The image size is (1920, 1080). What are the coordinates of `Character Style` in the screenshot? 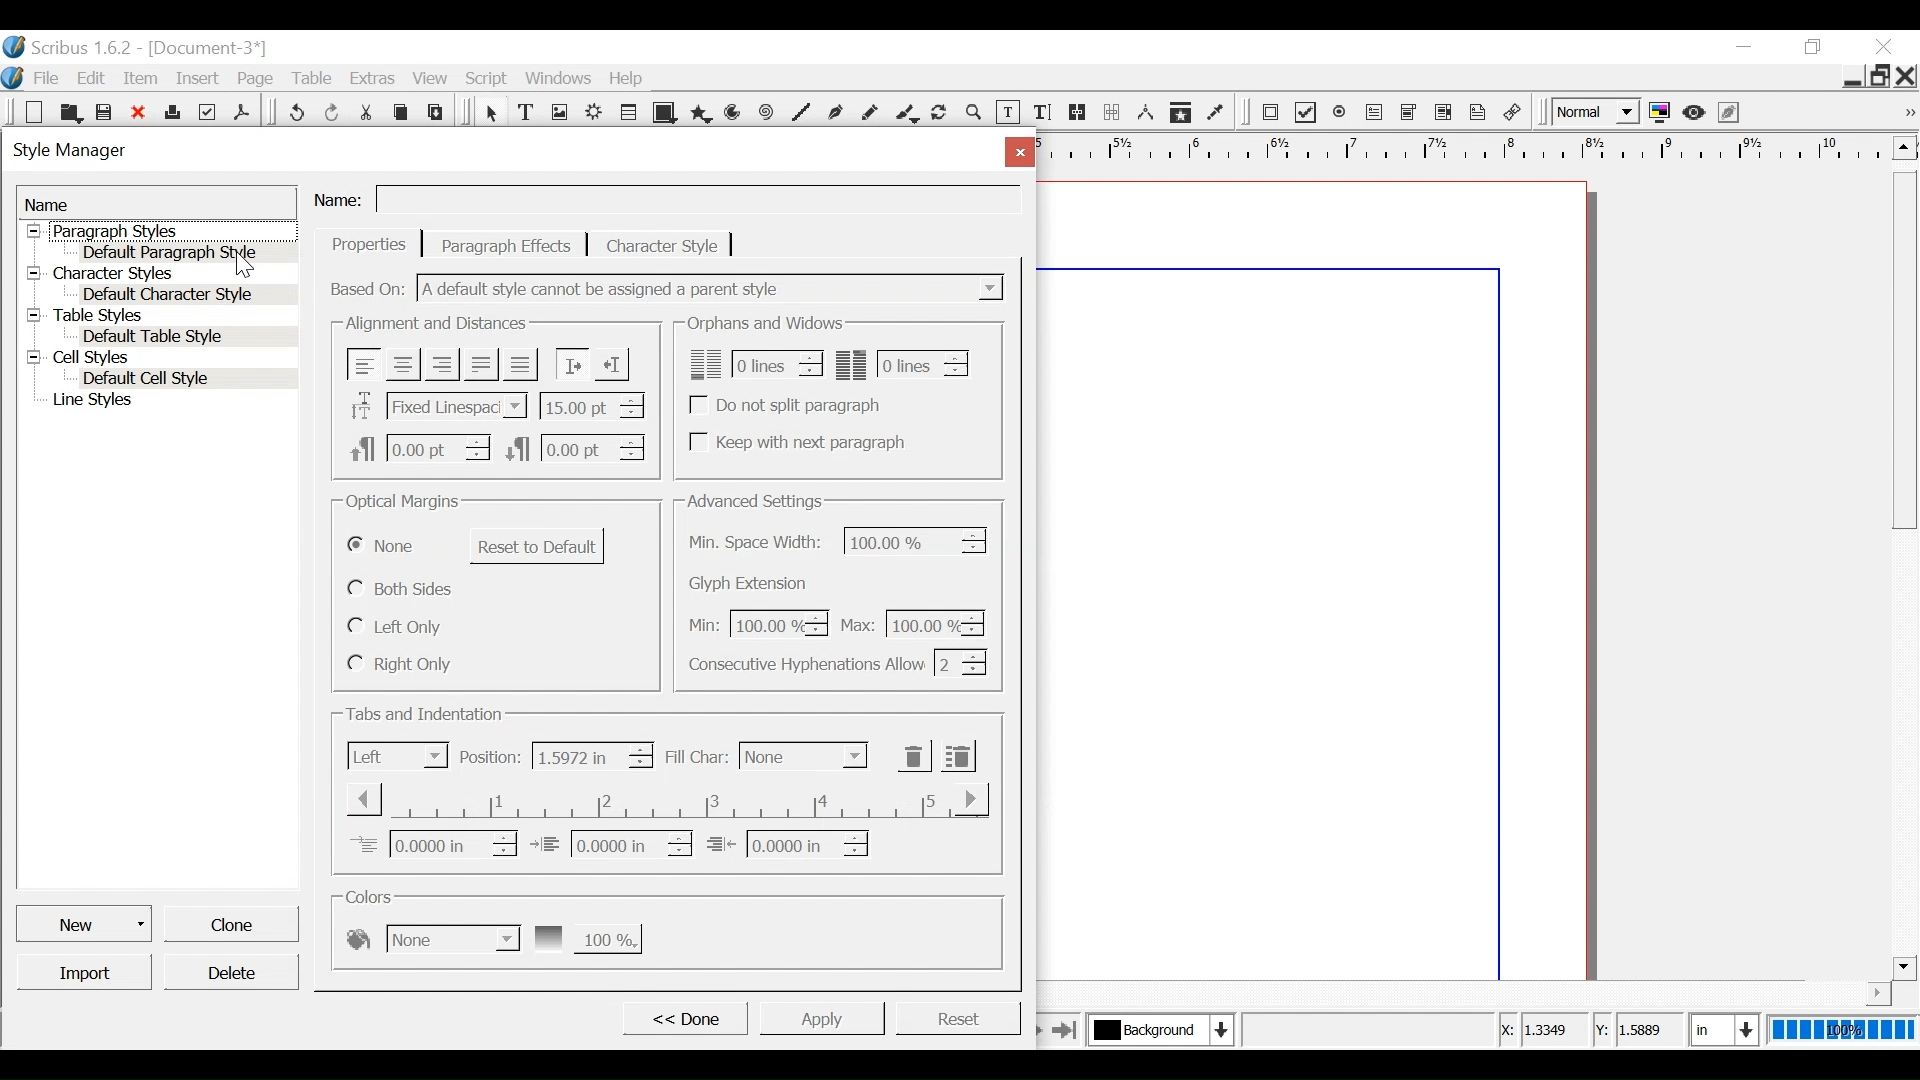 It's located at (663, 245).